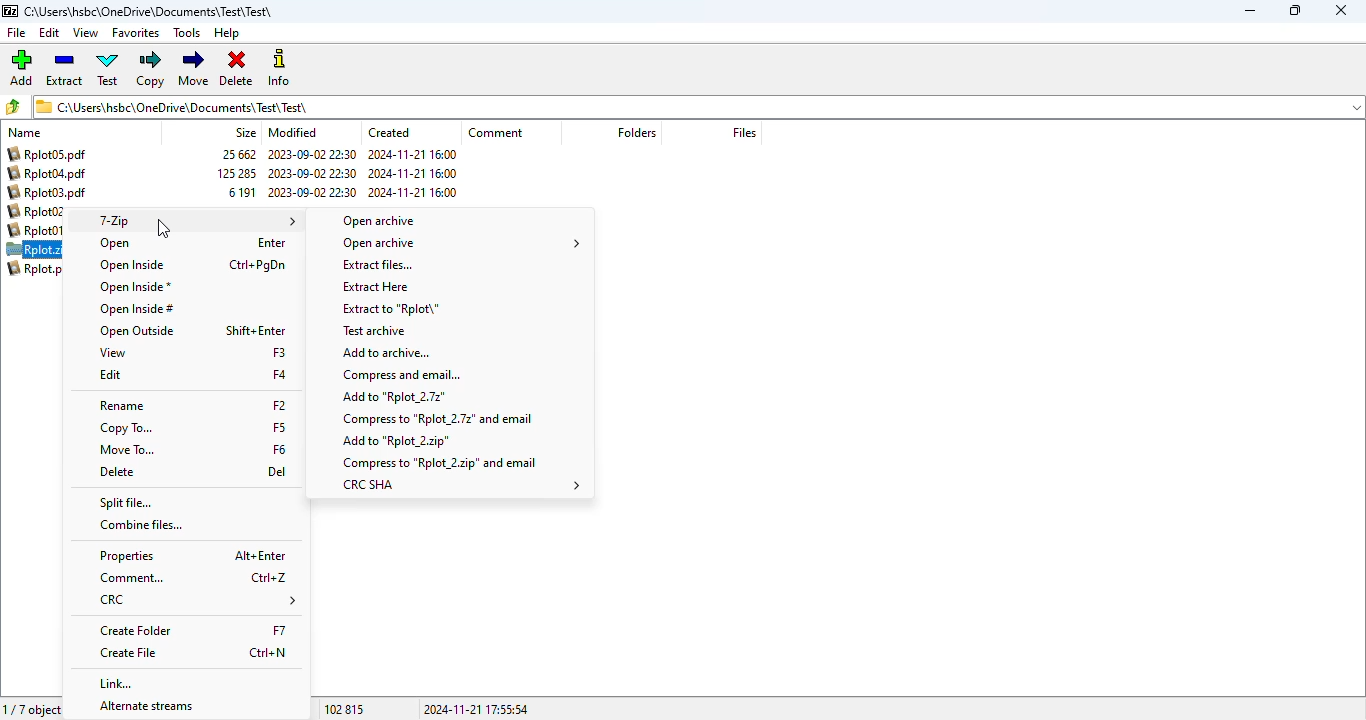 Image resolution: width=1366 pixels, height=720 pixels. Describe the element at coordinates (744, 132) in the screenshot. I see `files` at that location.